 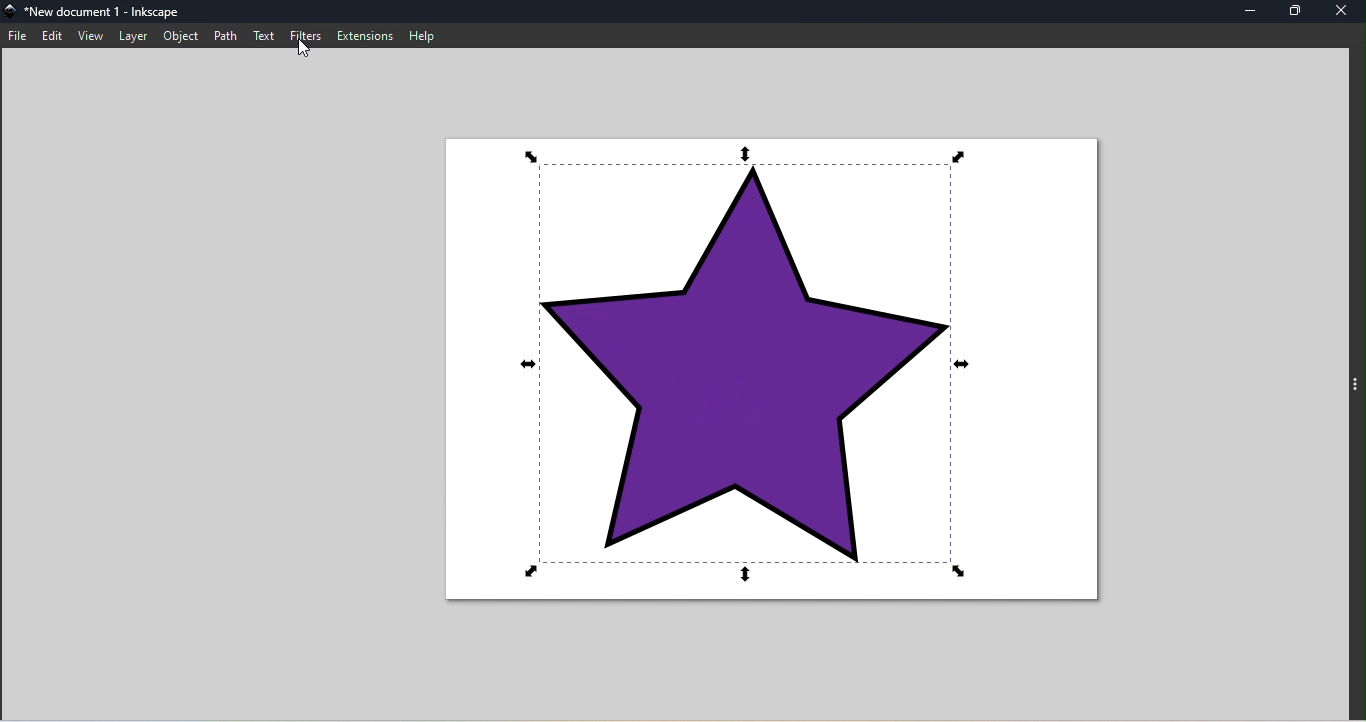 I want to click on Maximize, so click(x=1301, y=12).